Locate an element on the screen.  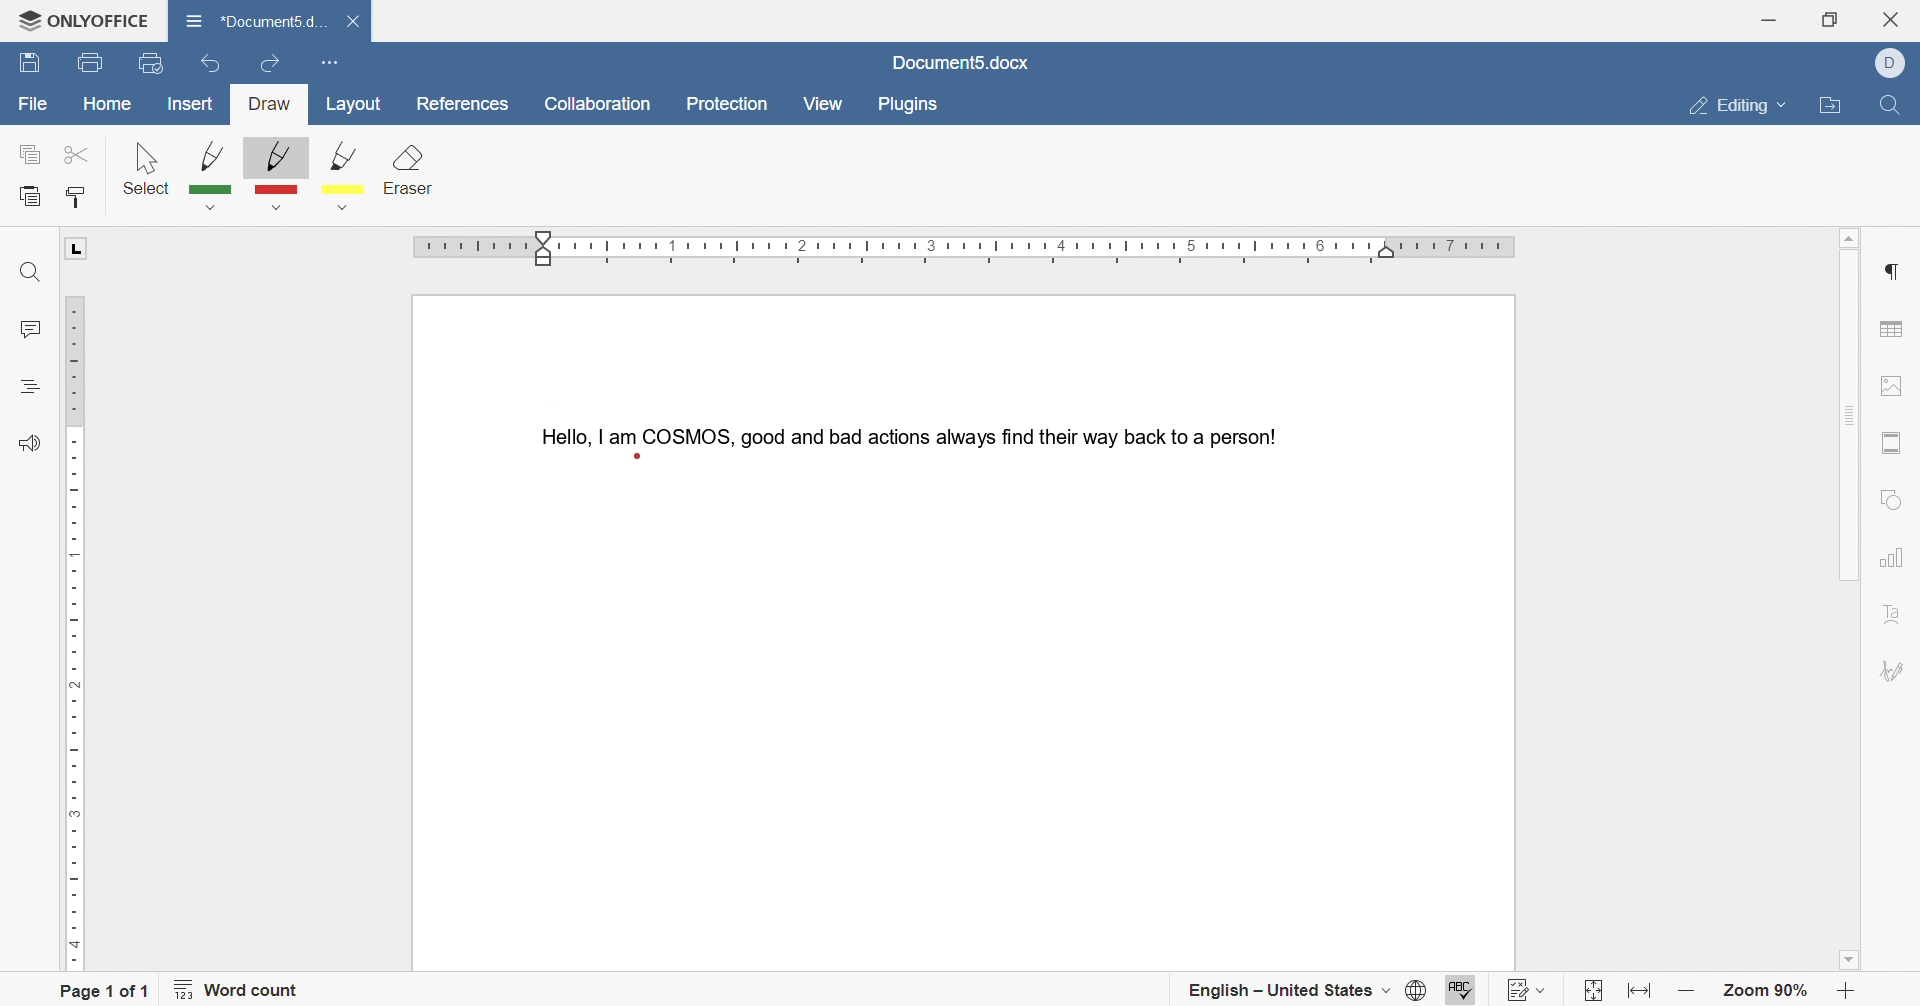
MOUSE_DOWN Cursor is located at coordinates (638, 458).